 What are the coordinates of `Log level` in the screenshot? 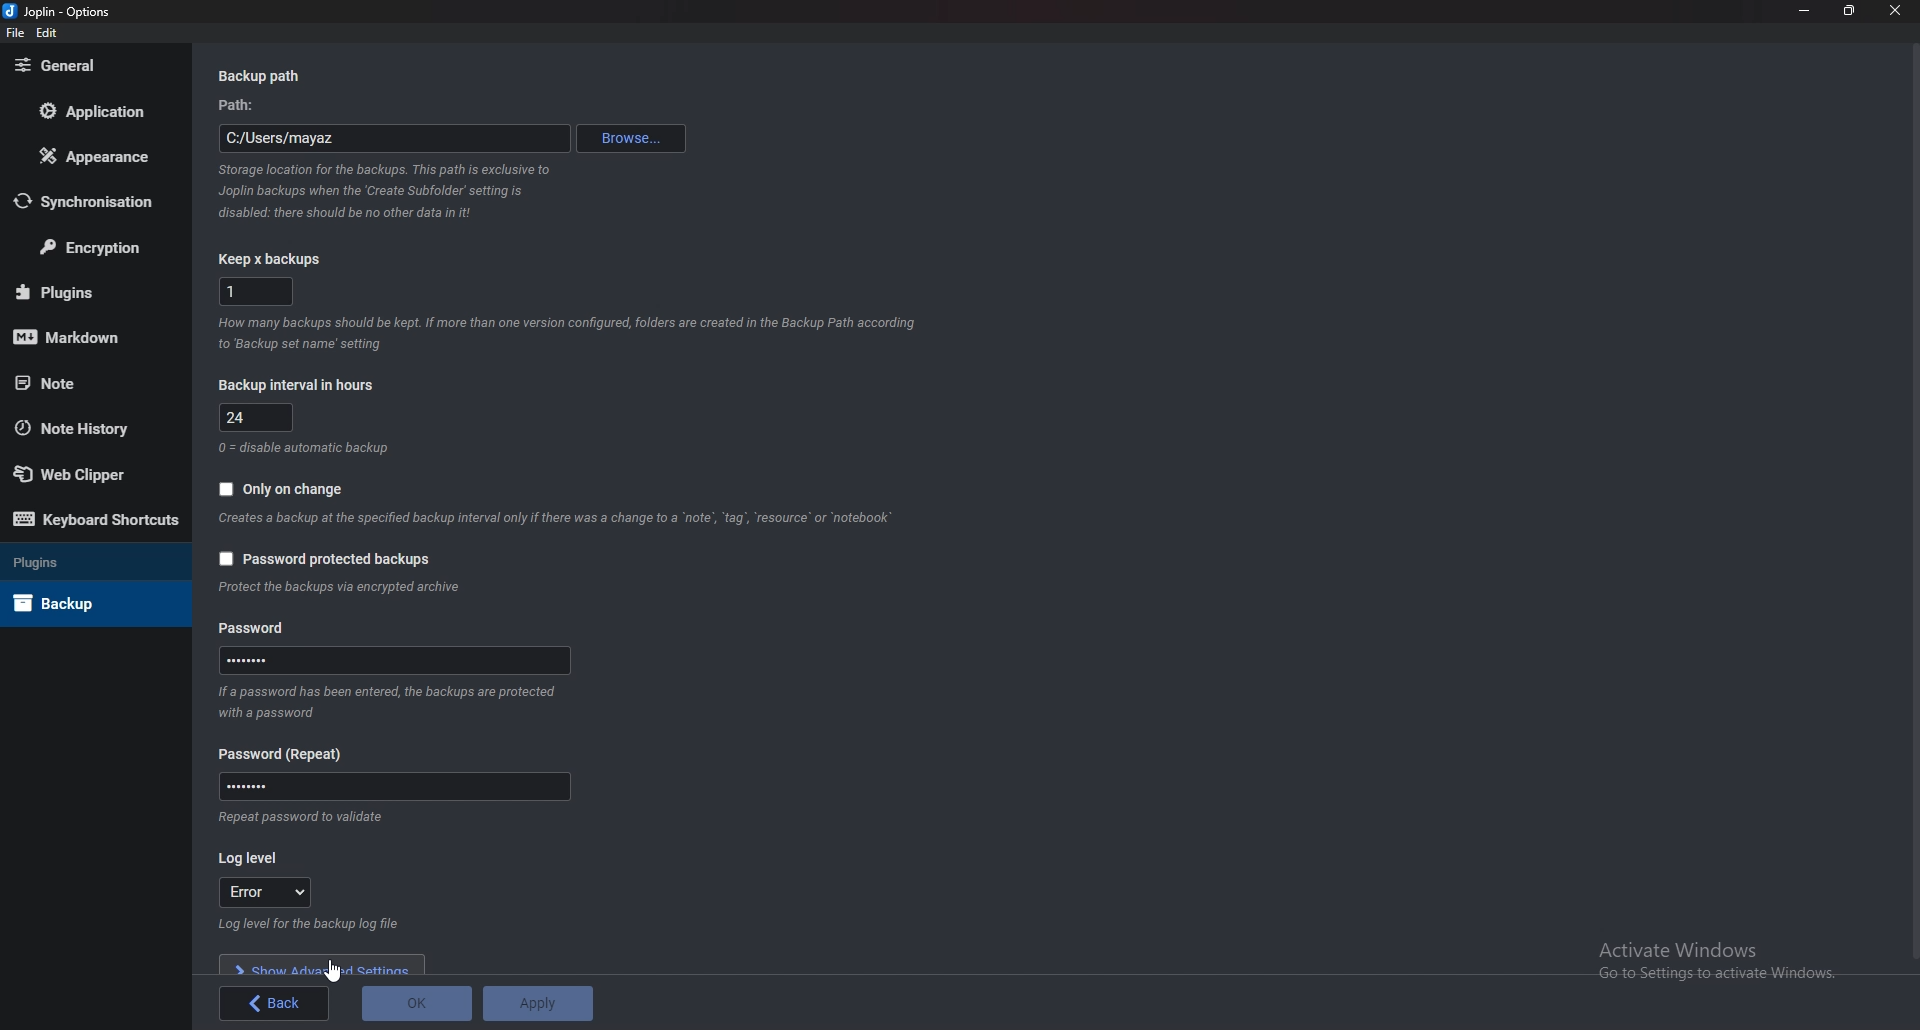 It's located at (253, 860).